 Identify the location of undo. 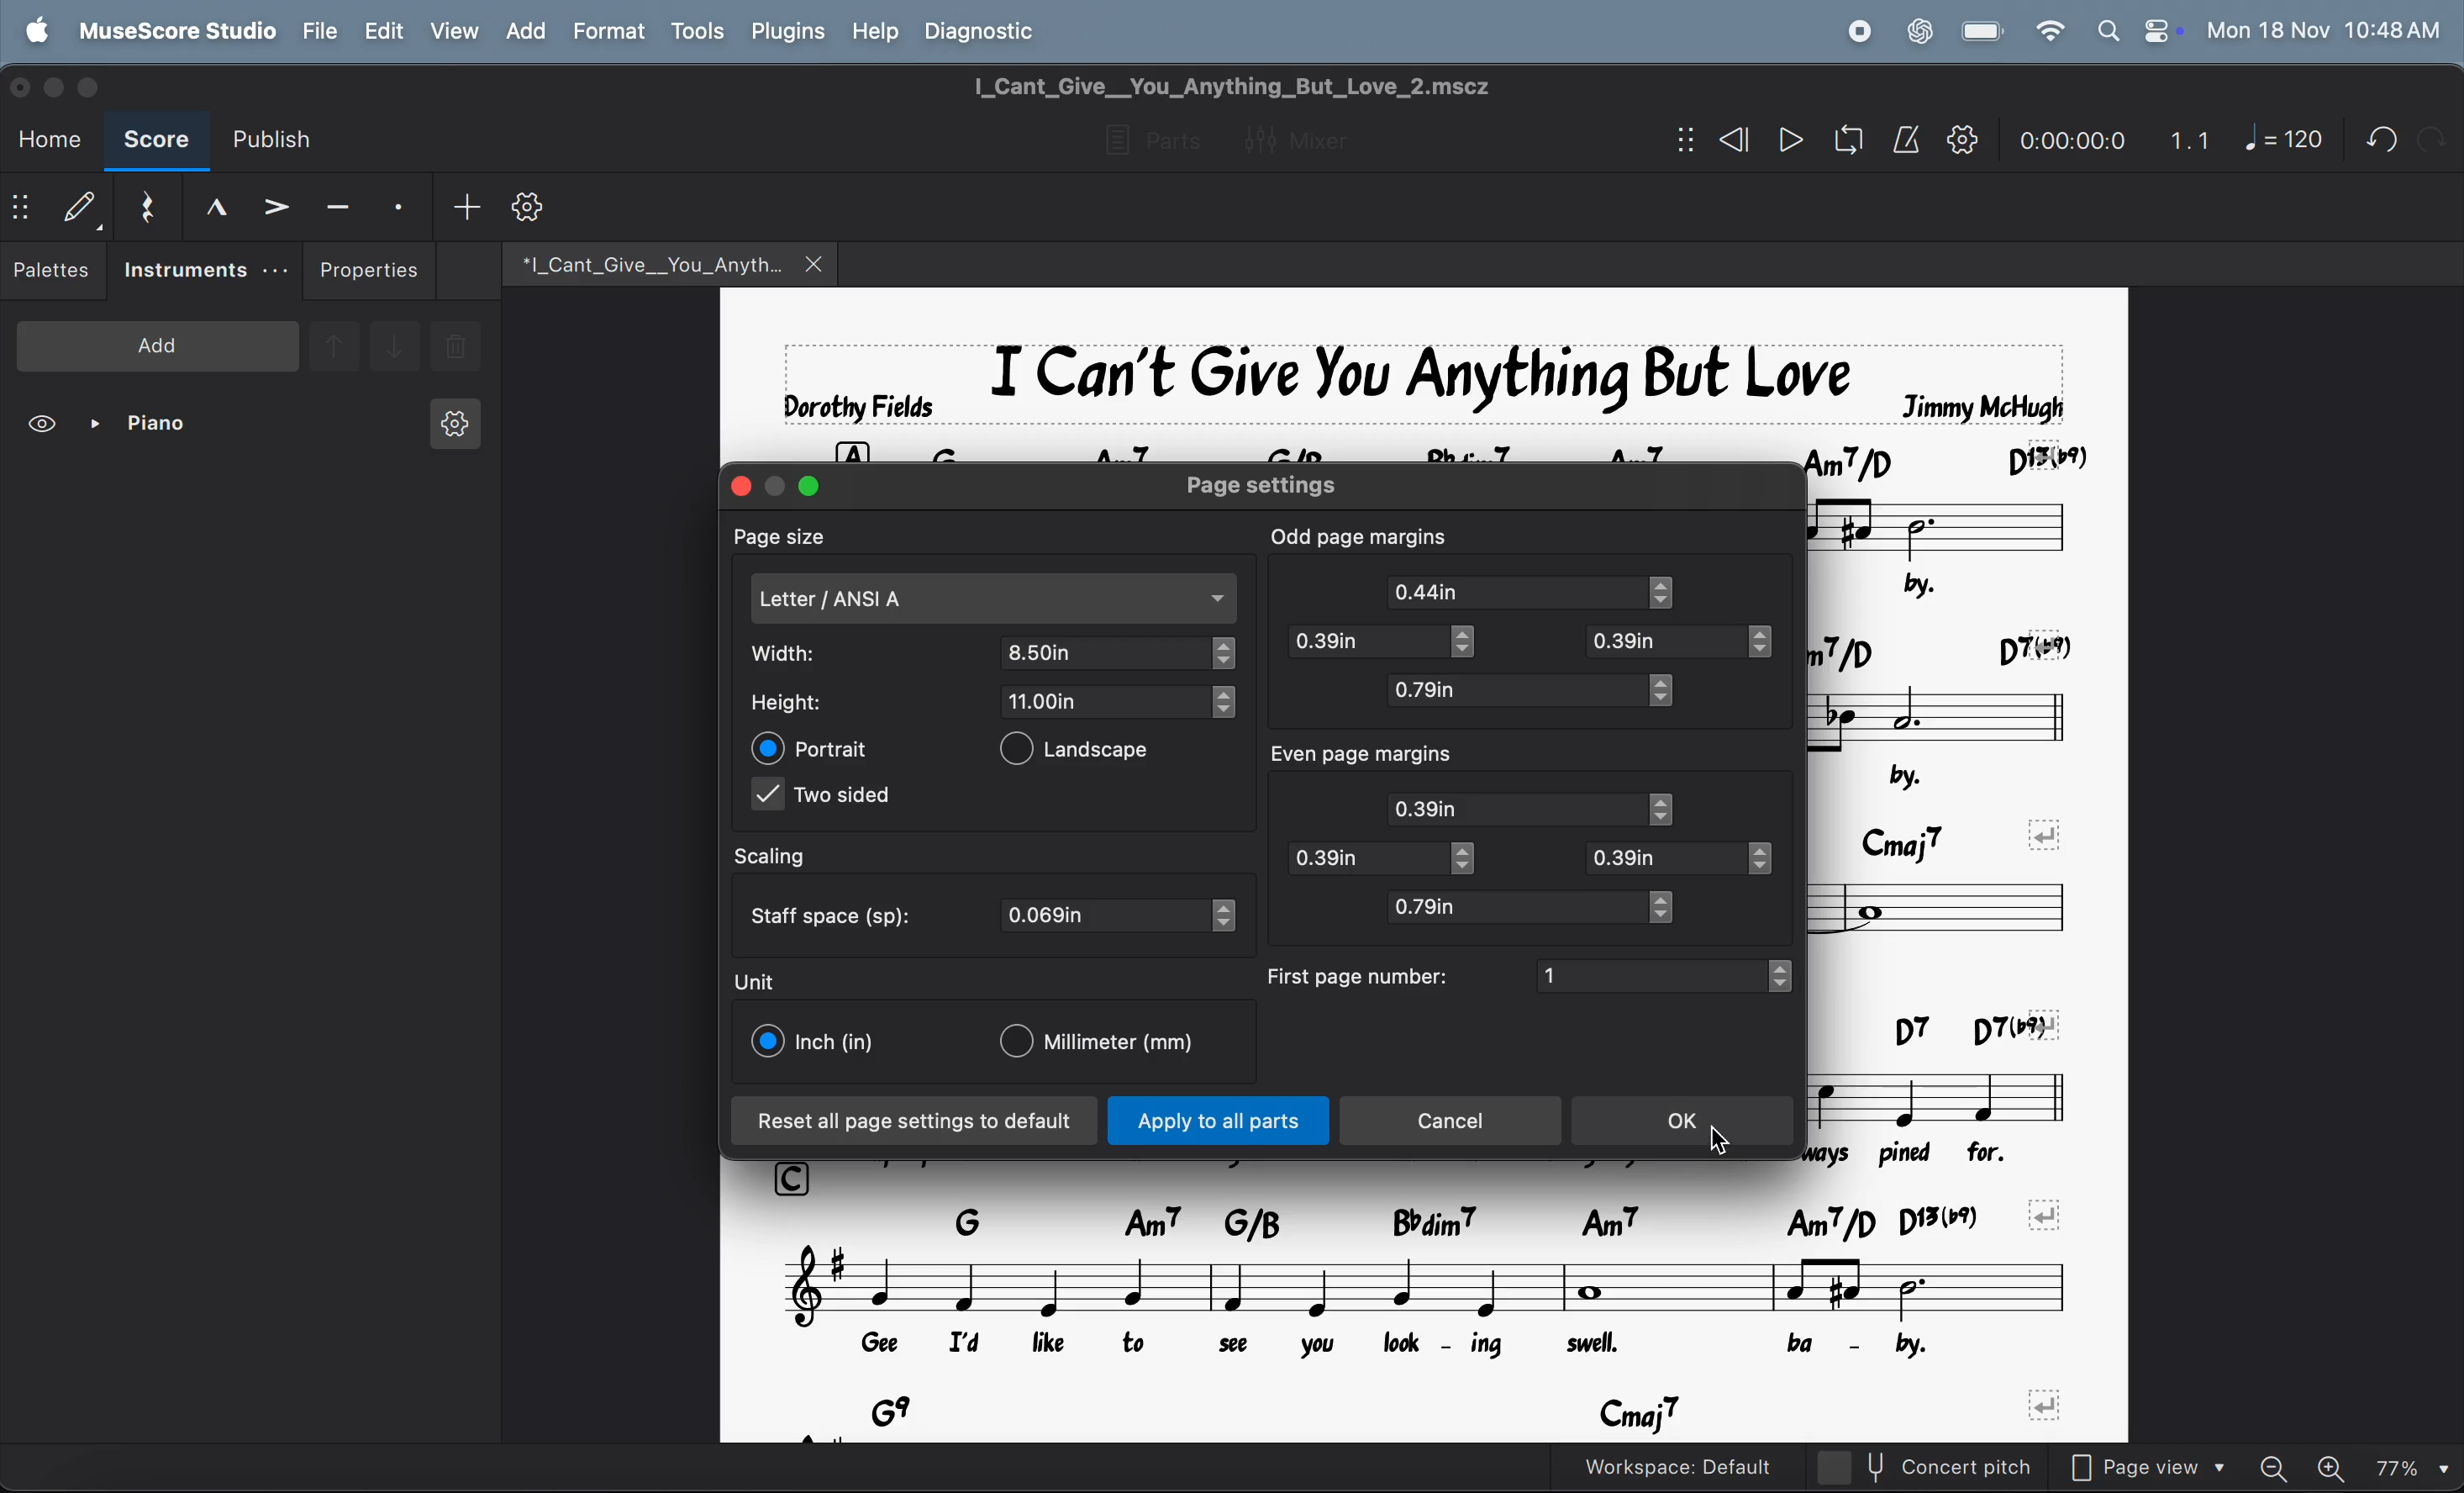
(2431, 138).